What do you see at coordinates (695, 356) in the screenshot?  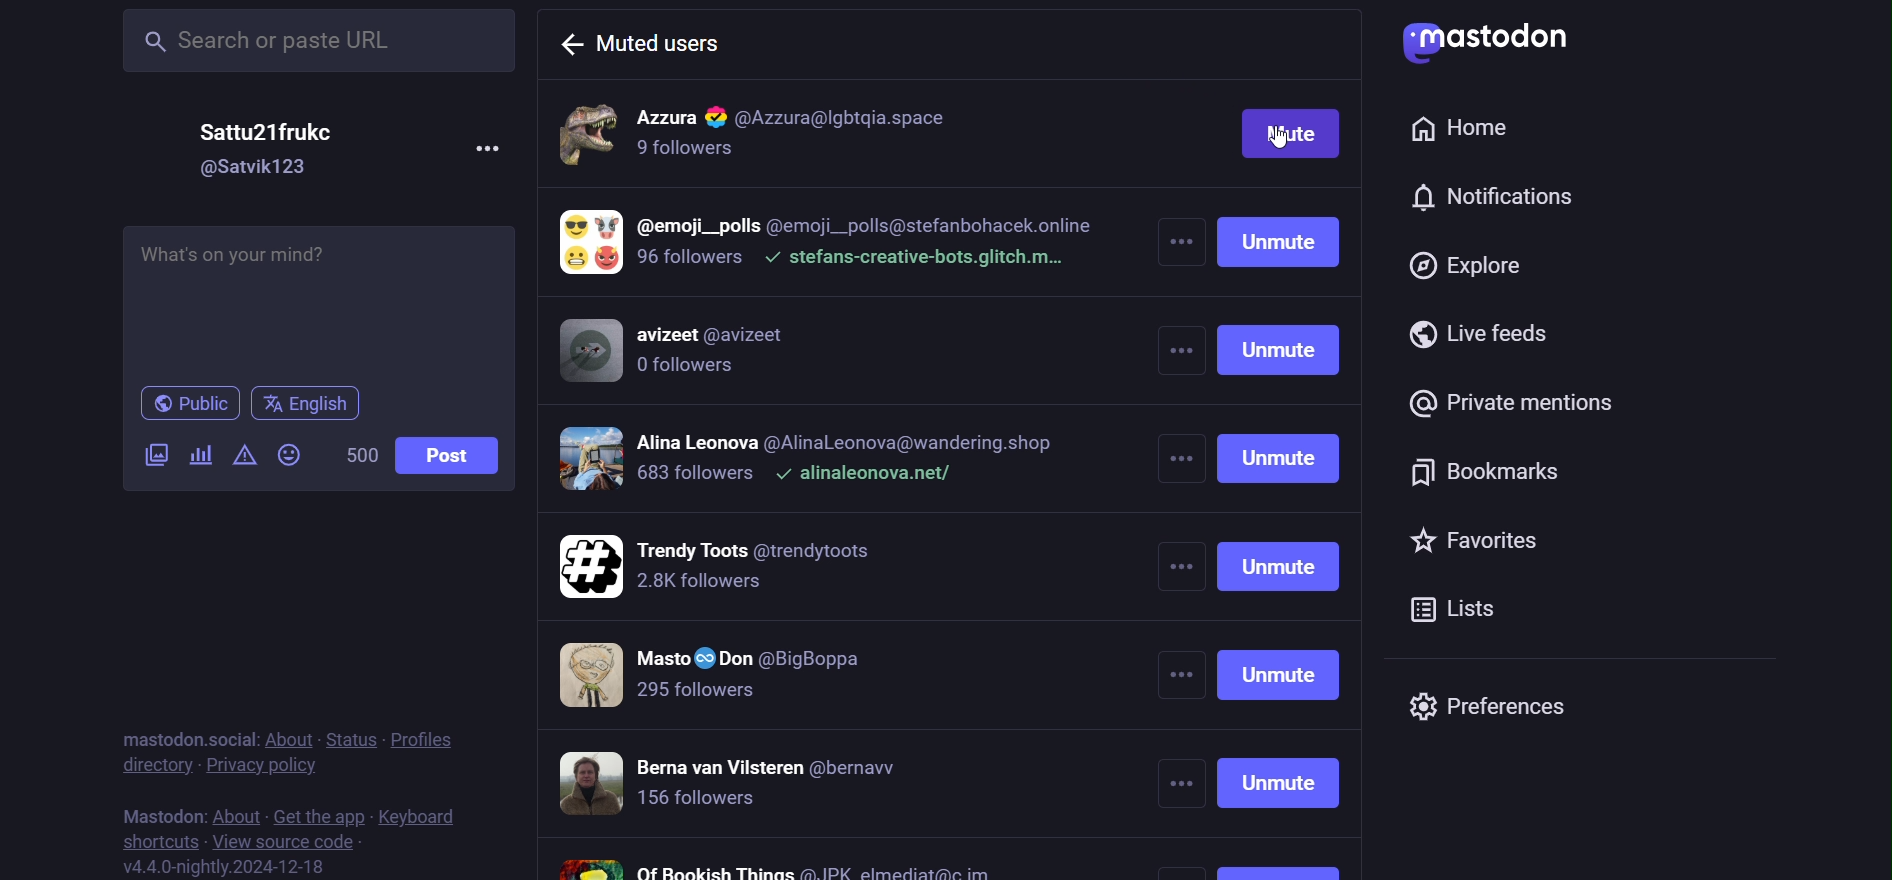 I see `muted user 3` at bounding box center [695, 356].